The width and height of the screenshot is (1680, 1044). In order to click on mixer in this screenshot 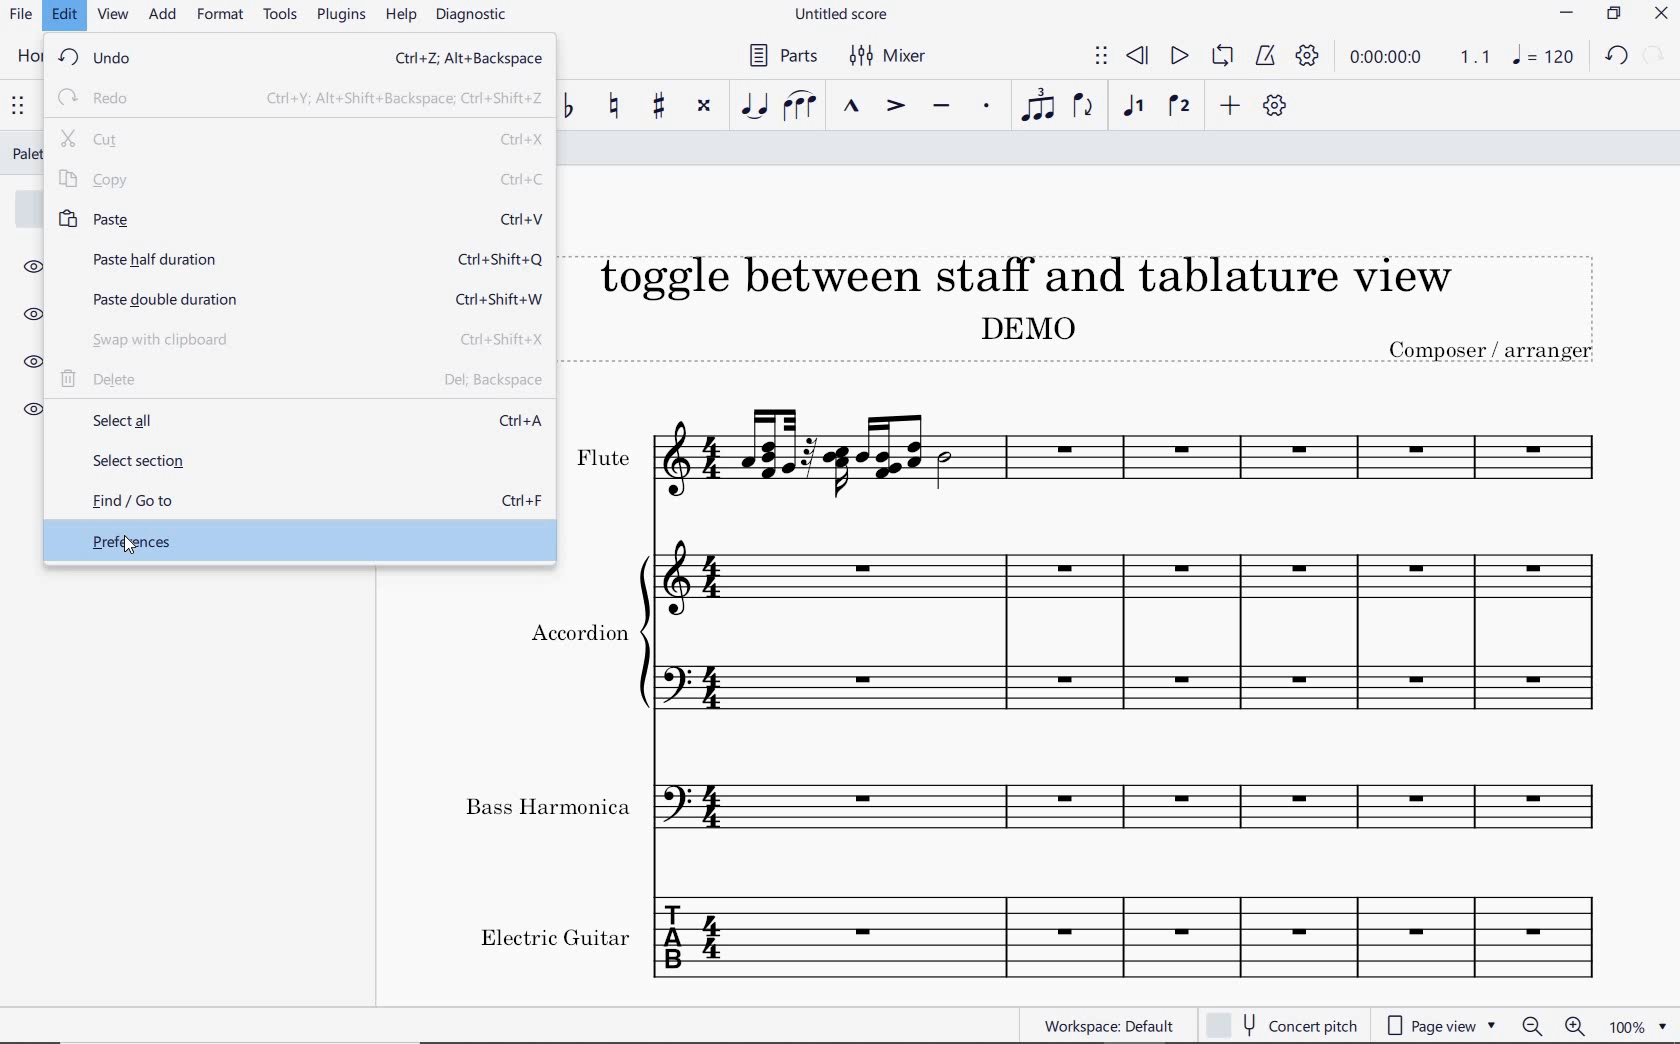, I will do `click(891, 58)`.